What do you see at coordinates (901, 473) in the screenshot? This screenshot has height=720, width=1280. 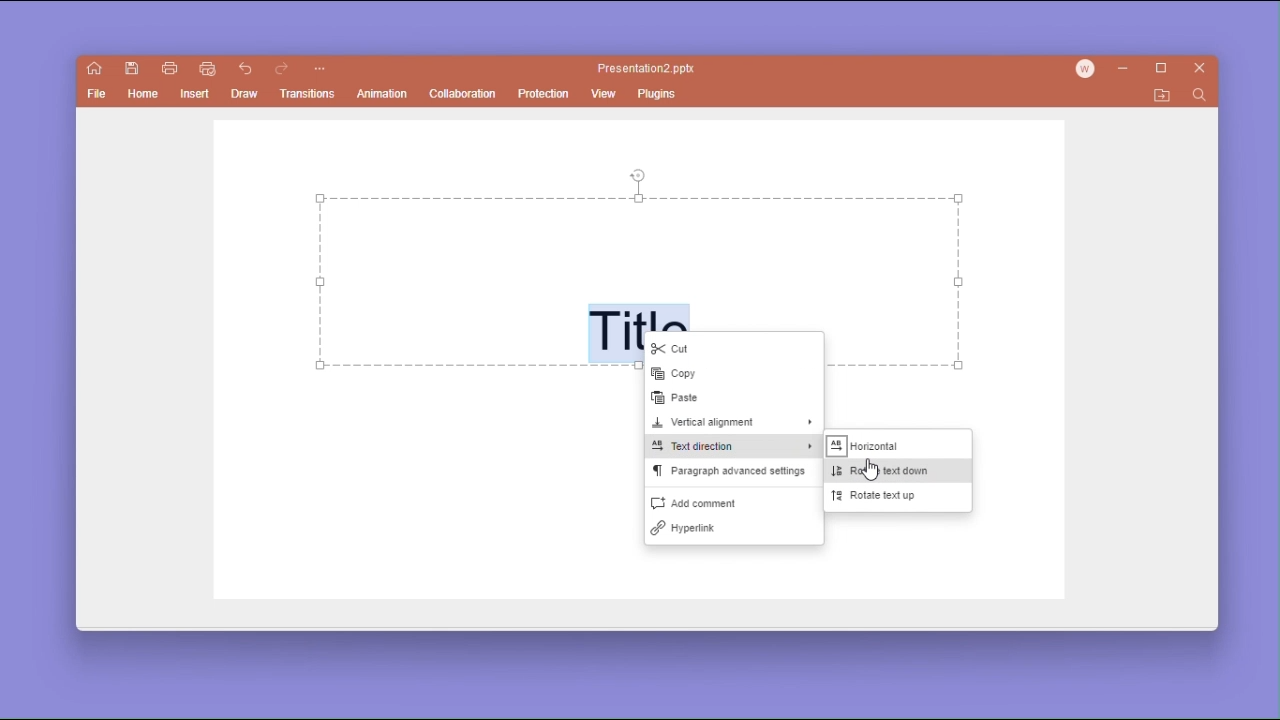 I see `rotate text down` at bounding box center [901, 473].